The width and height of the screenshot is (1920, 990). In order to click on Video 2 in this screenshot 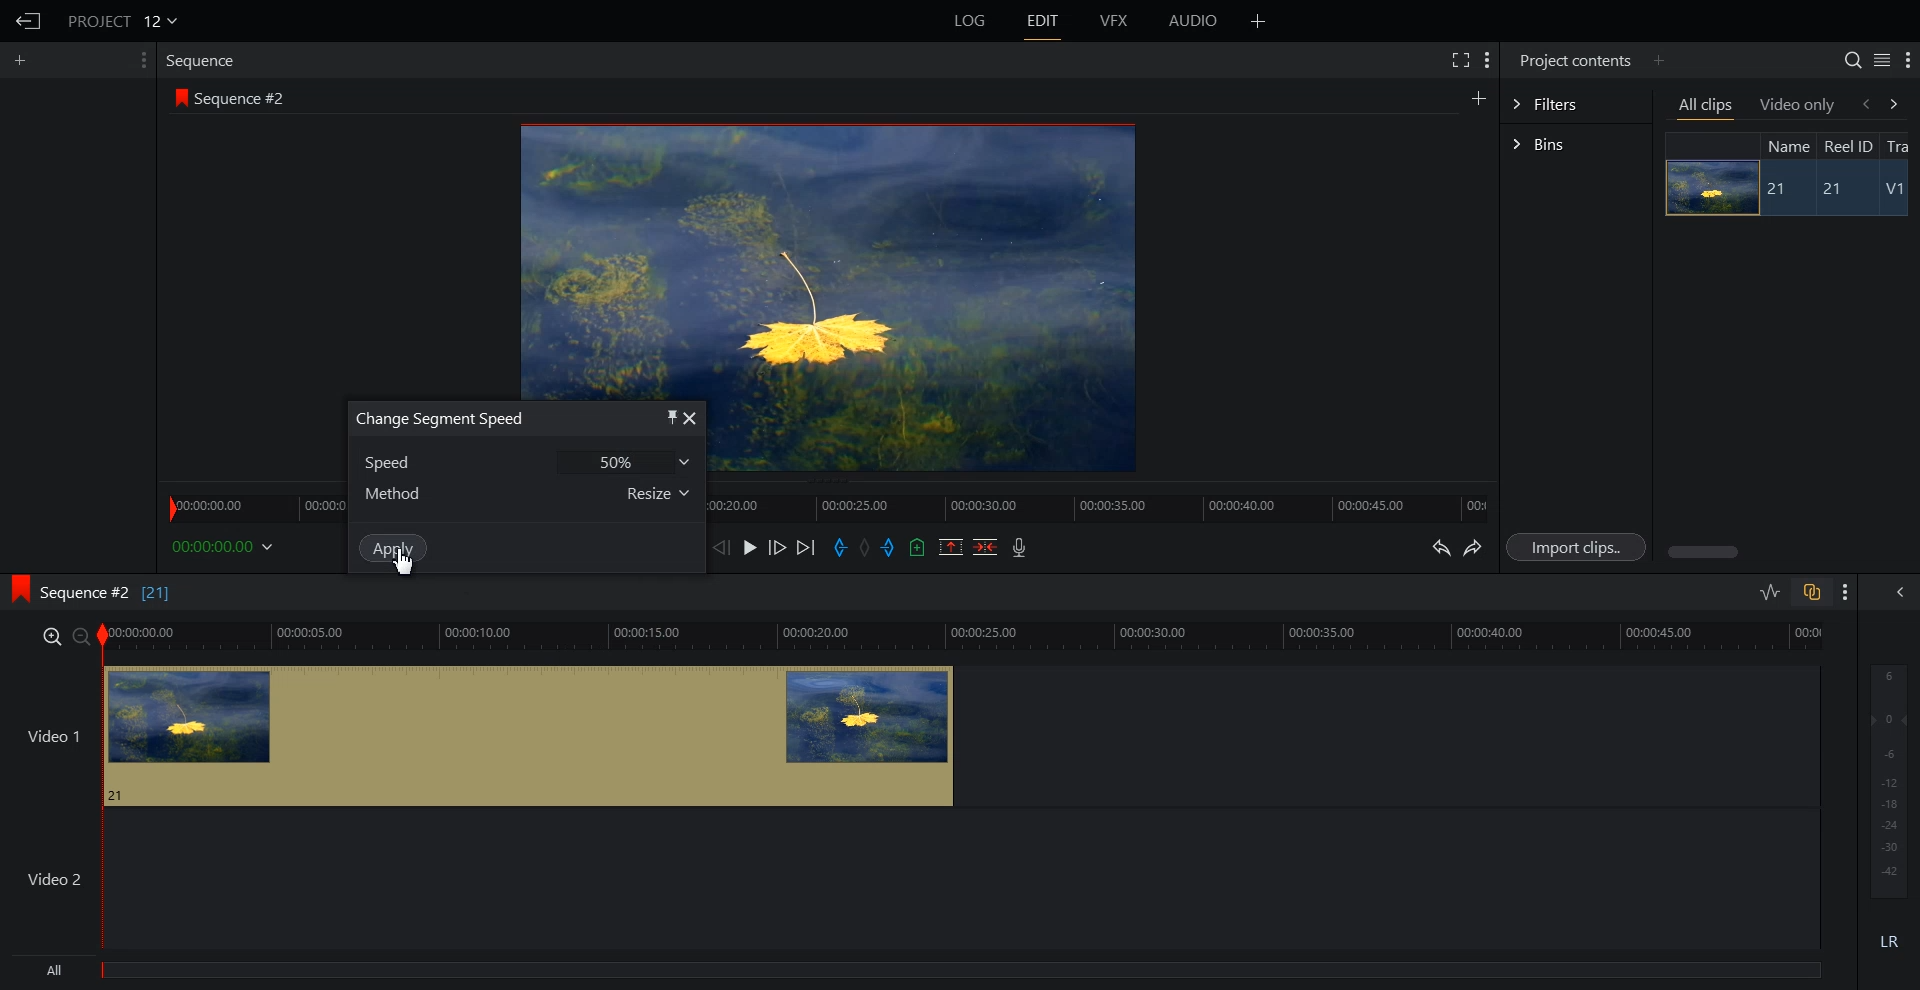, I will do `click(910, 879)`.